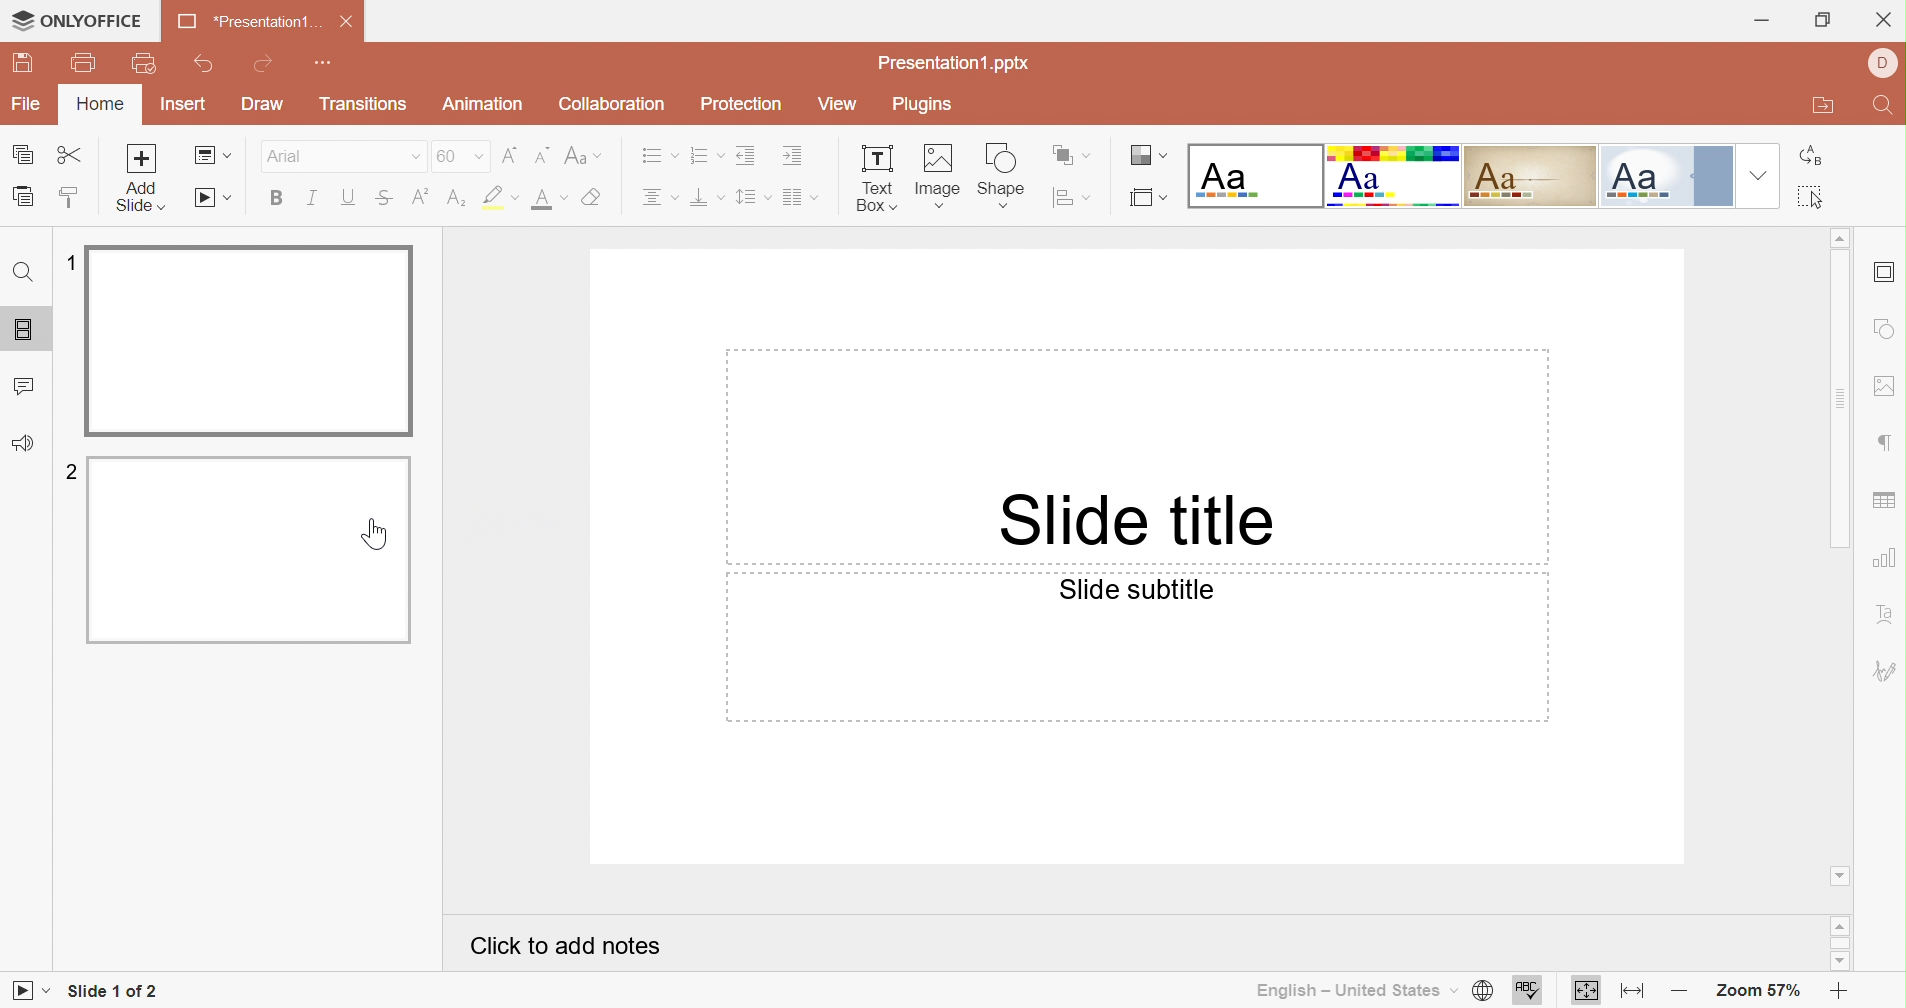  What do you see at coordinates (874, 179) in the screenshot?
I see `Text Box` at bounding box center [874, 179].